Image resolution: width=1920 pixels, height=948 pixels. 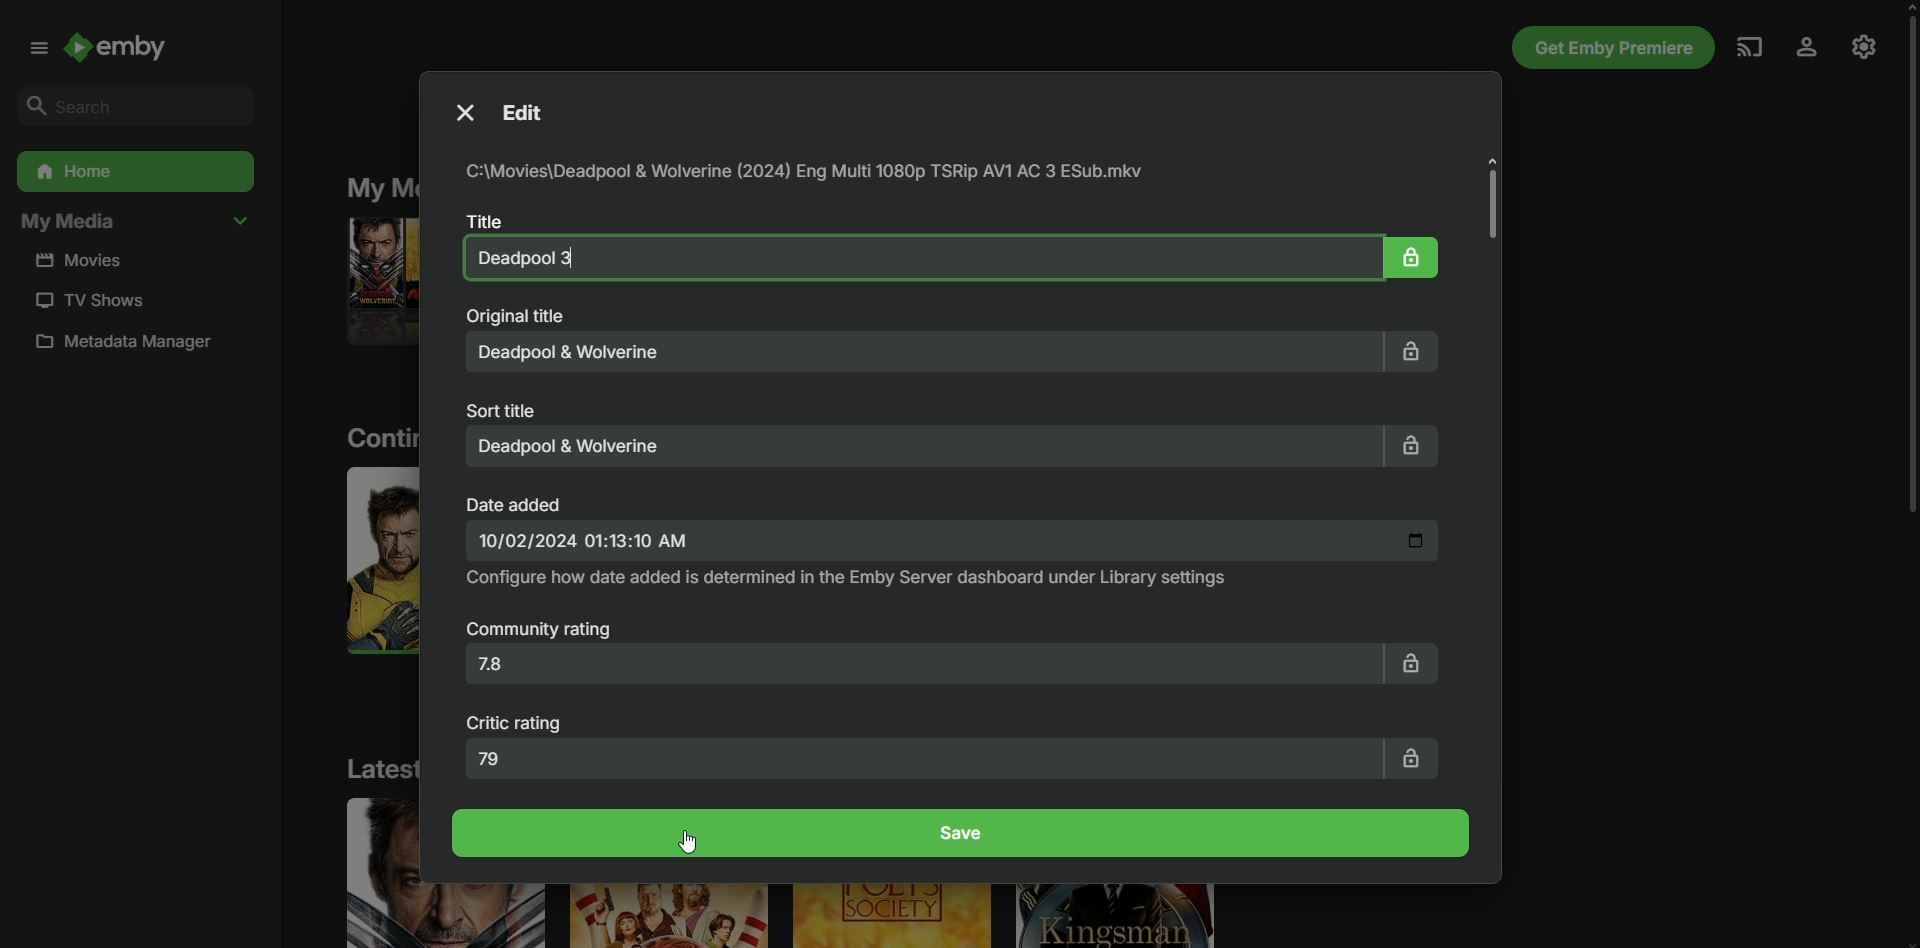 What do you see at coordinates (517, 503) in the screenshot?
I see `Date added` at bounding box center [517, 503].